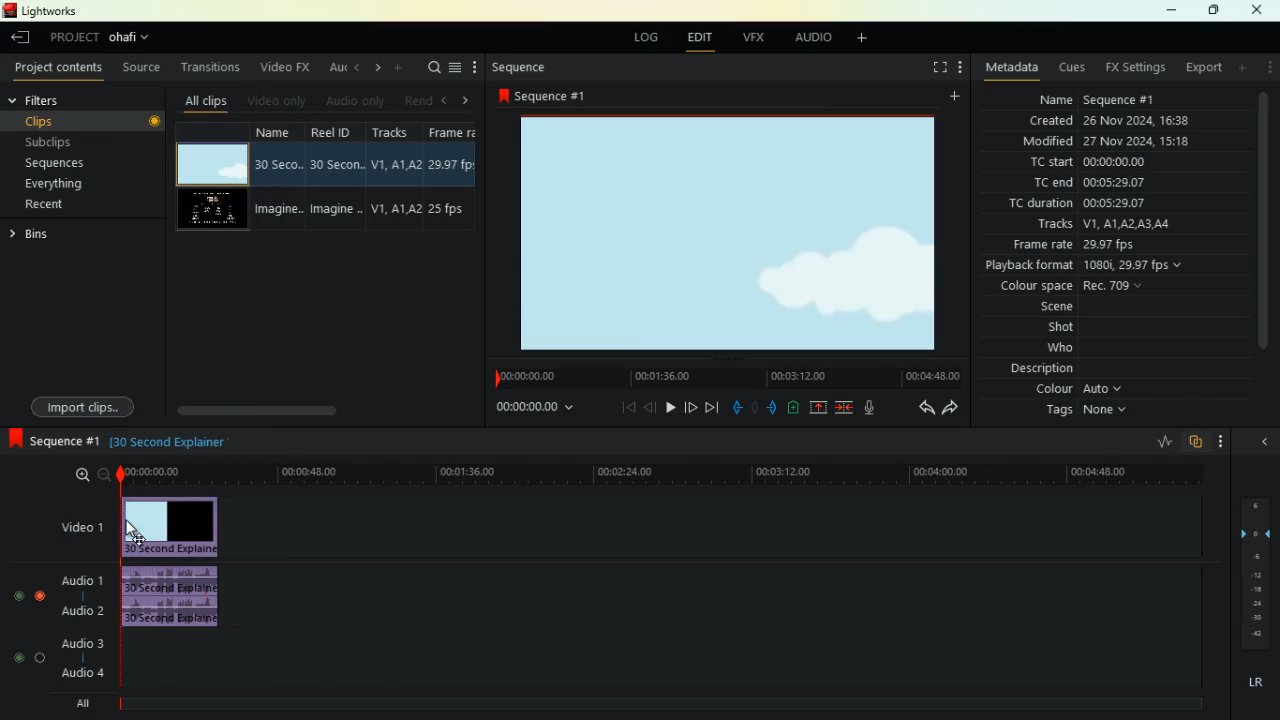 Image resolution: width=1280 pixels, height=720 pixels. Describe the element at coordinates (455, 179) in the screenshot. I see `fps` at that location.